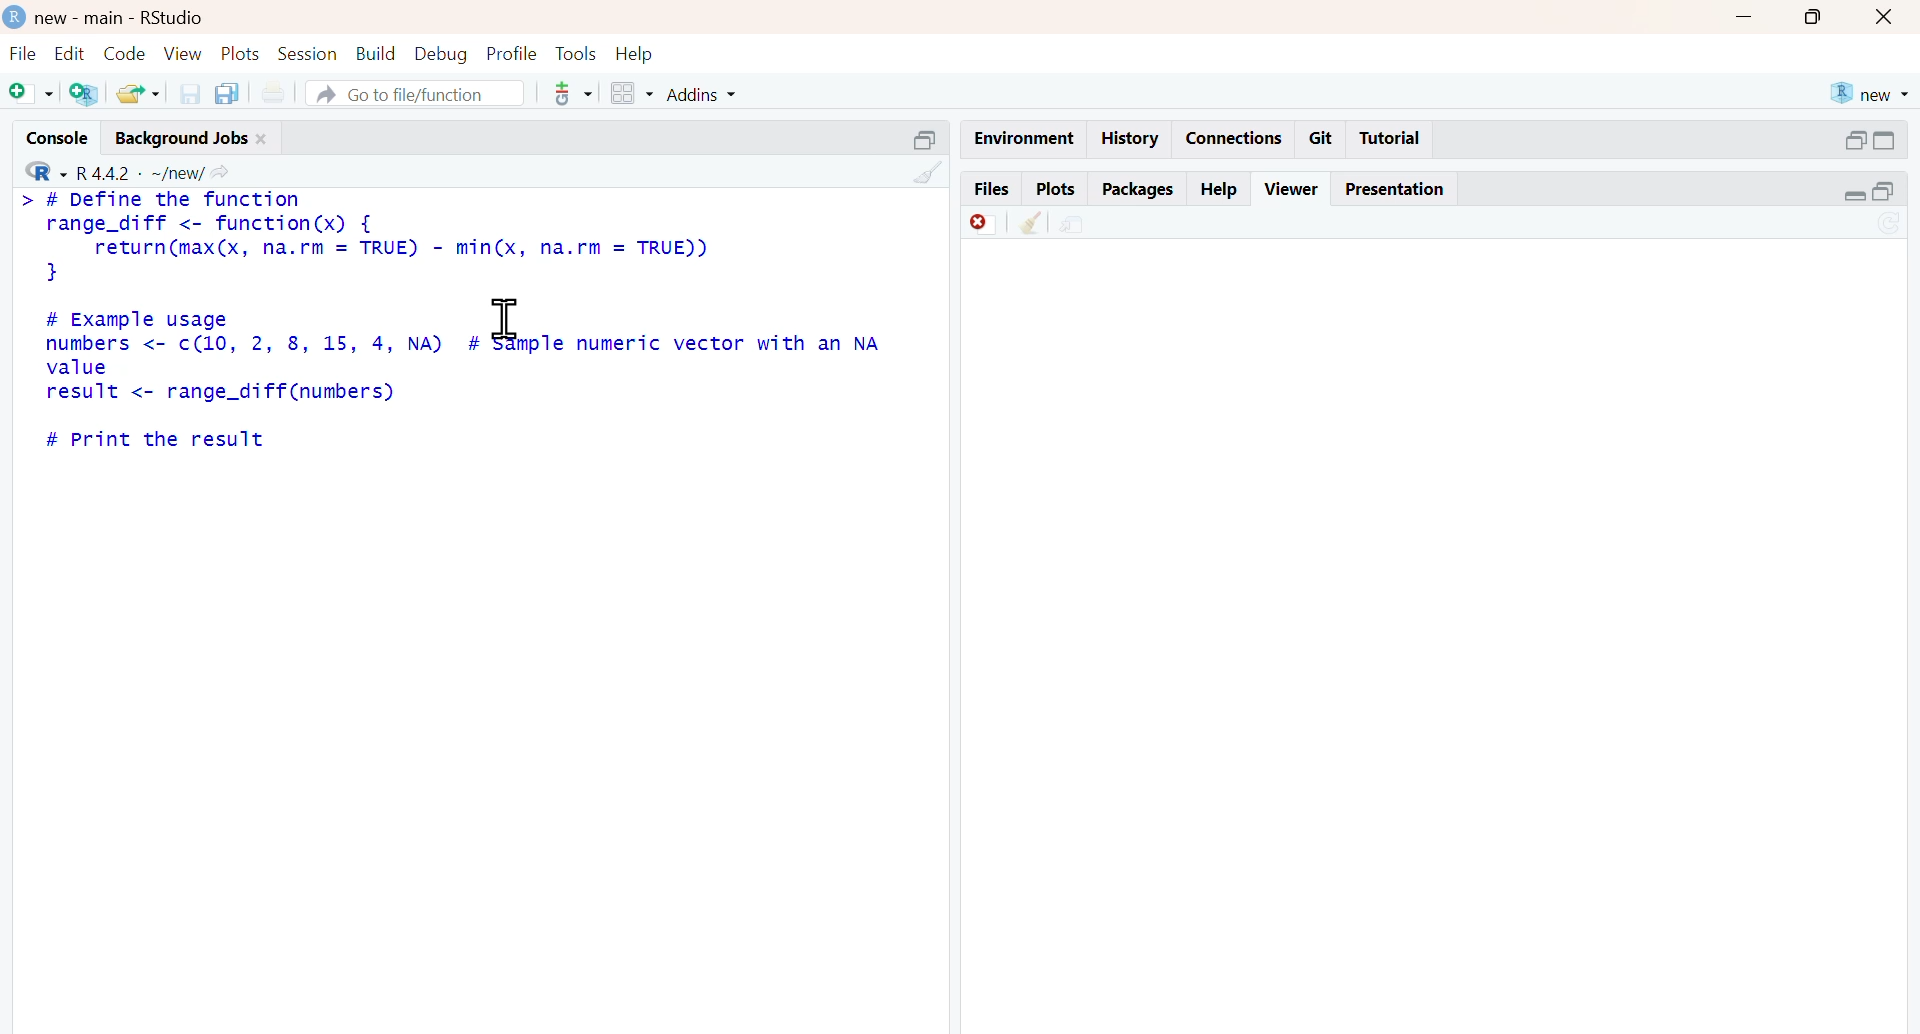  Describe the element at coordinates (1322, 138) in the screenshot. I see `git` at that location.